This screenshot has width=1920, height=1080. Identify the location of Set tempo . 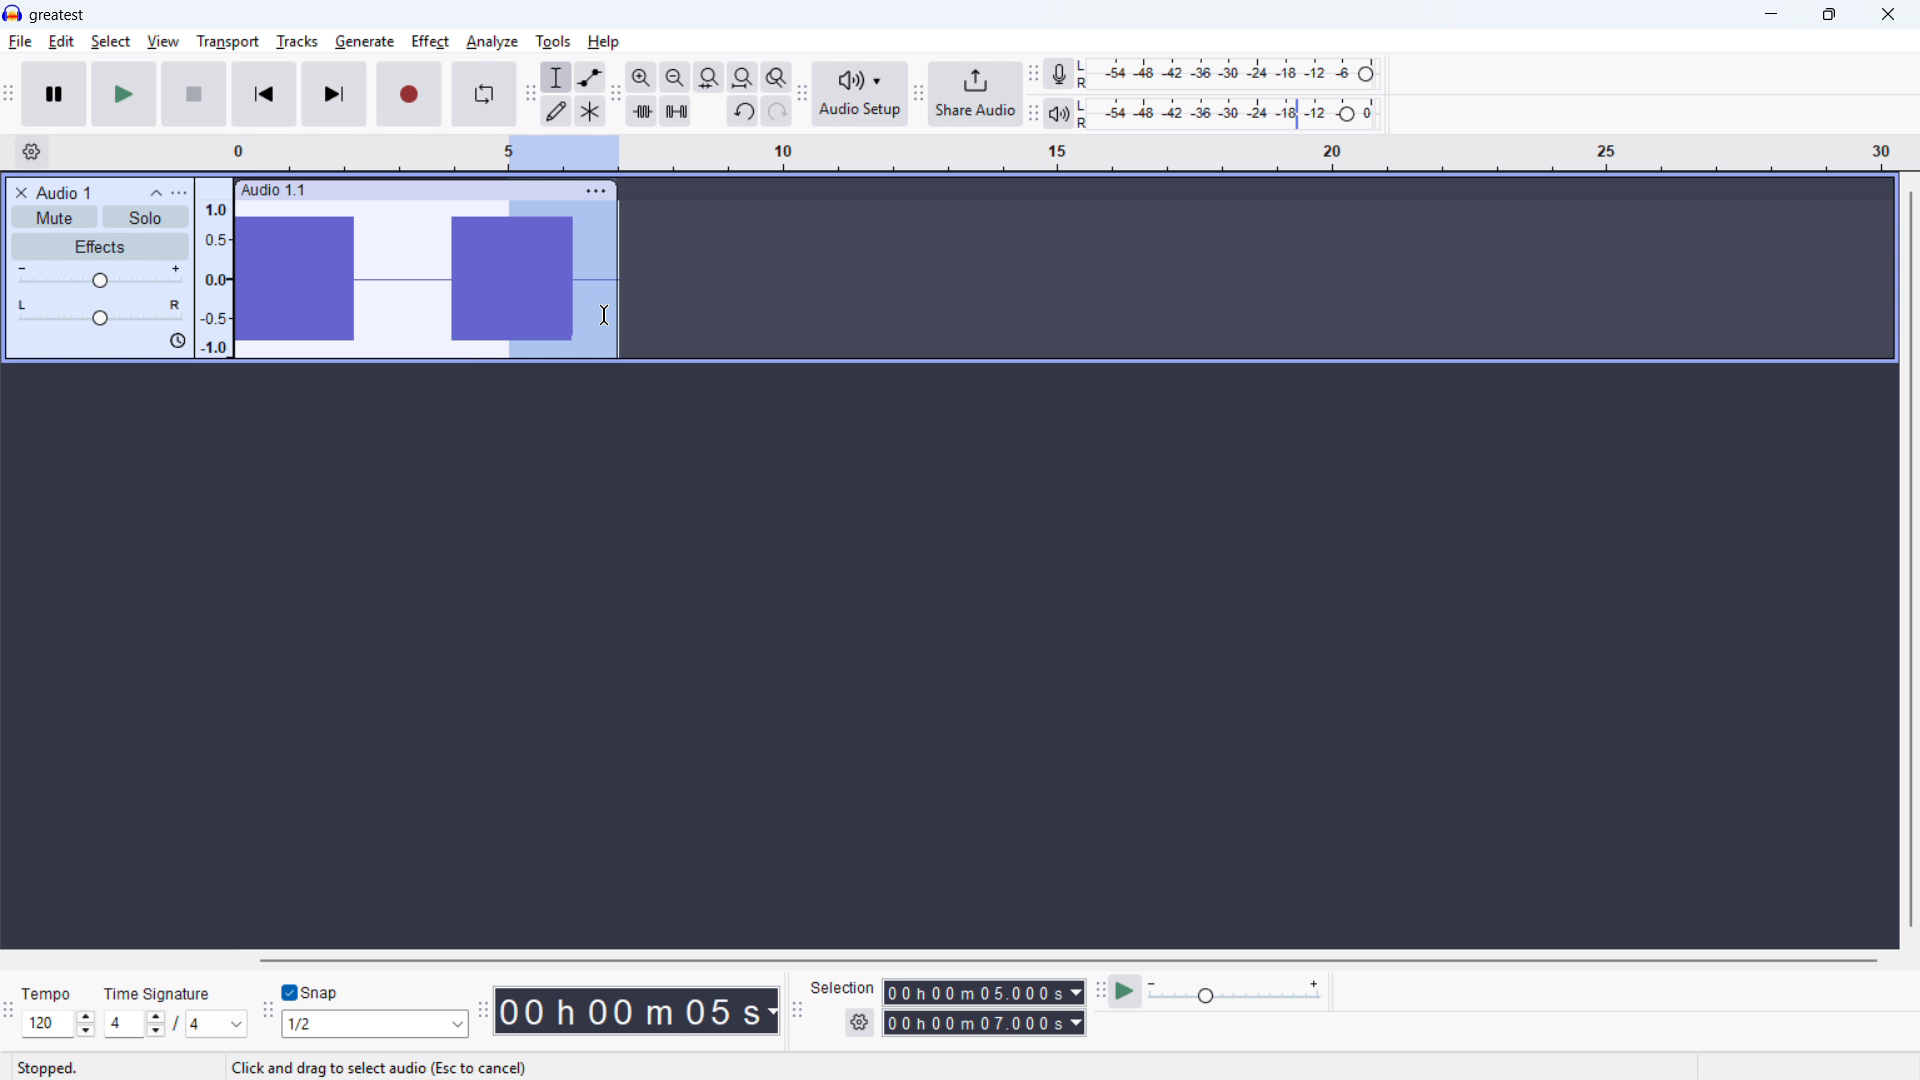
(59, 1023).